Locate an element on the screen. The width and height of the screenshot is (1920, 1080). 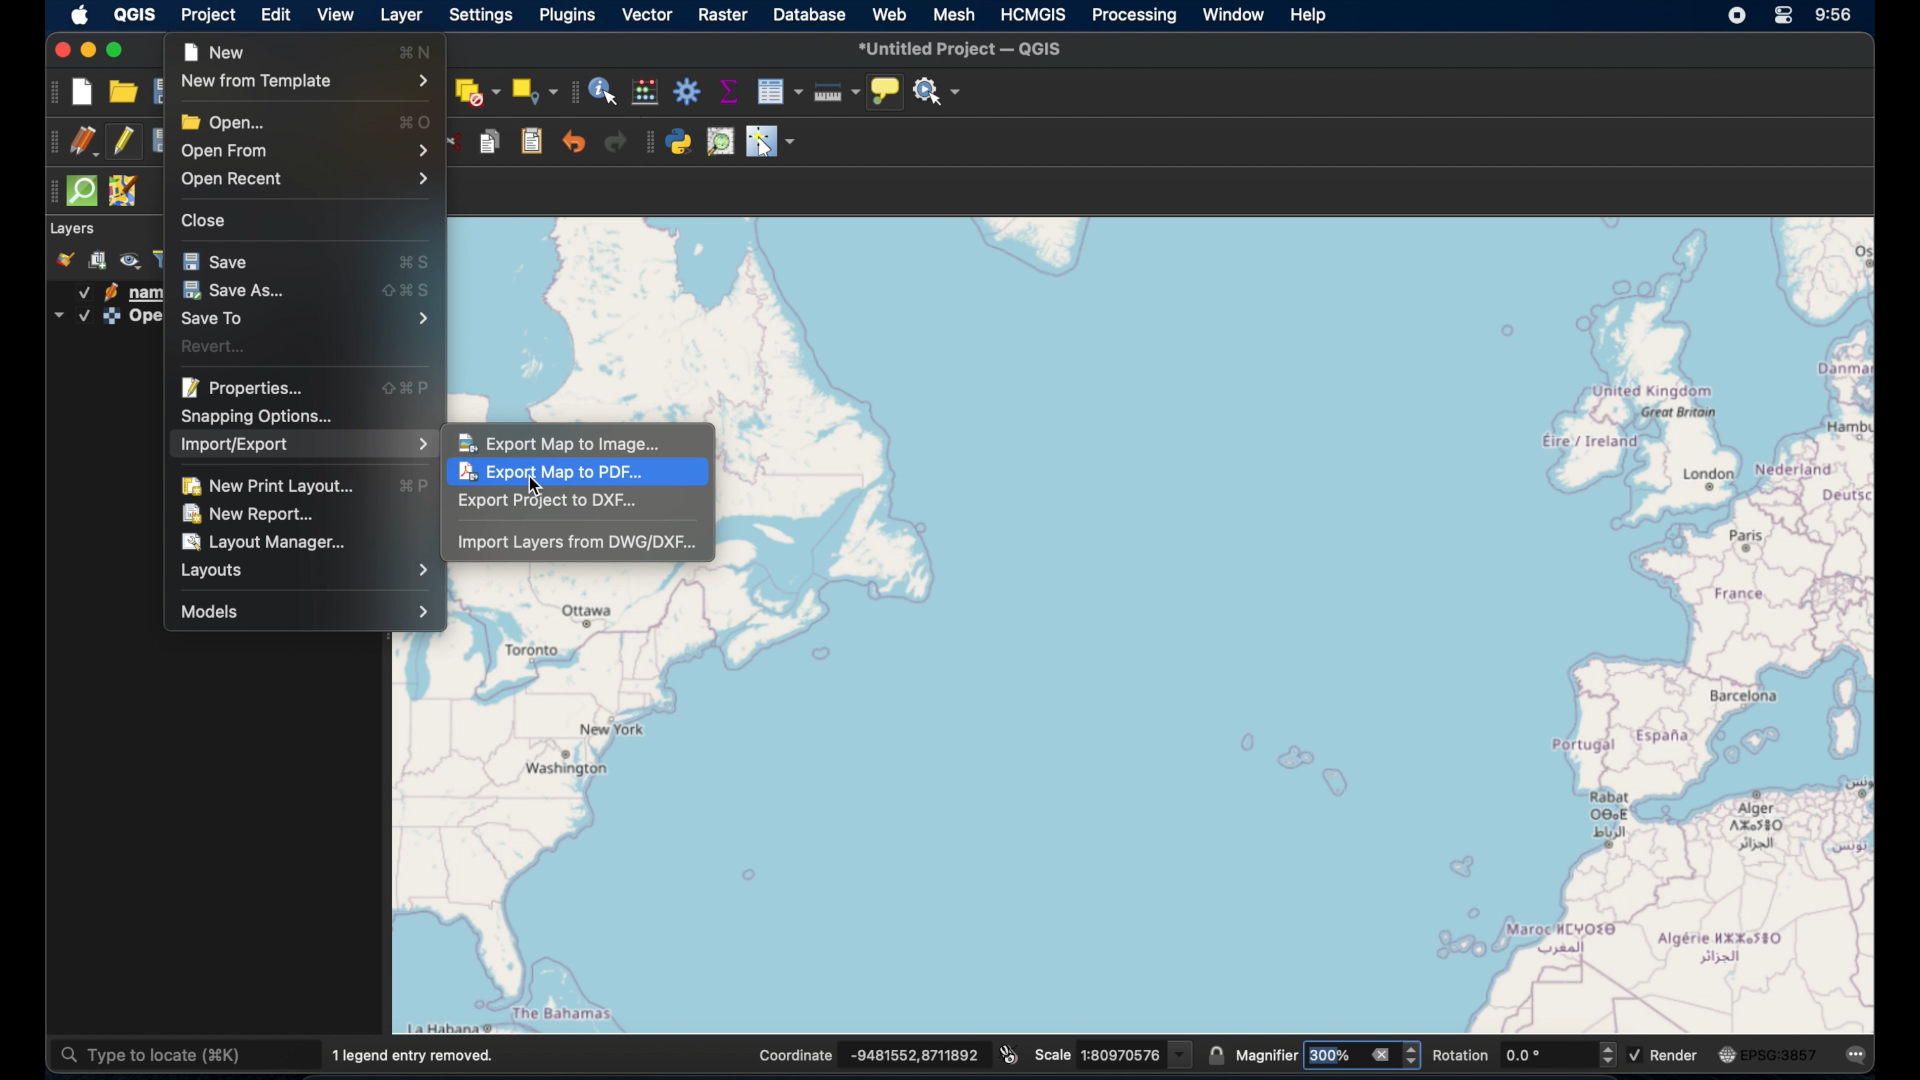
models menu is located at coordinates (302, 611).